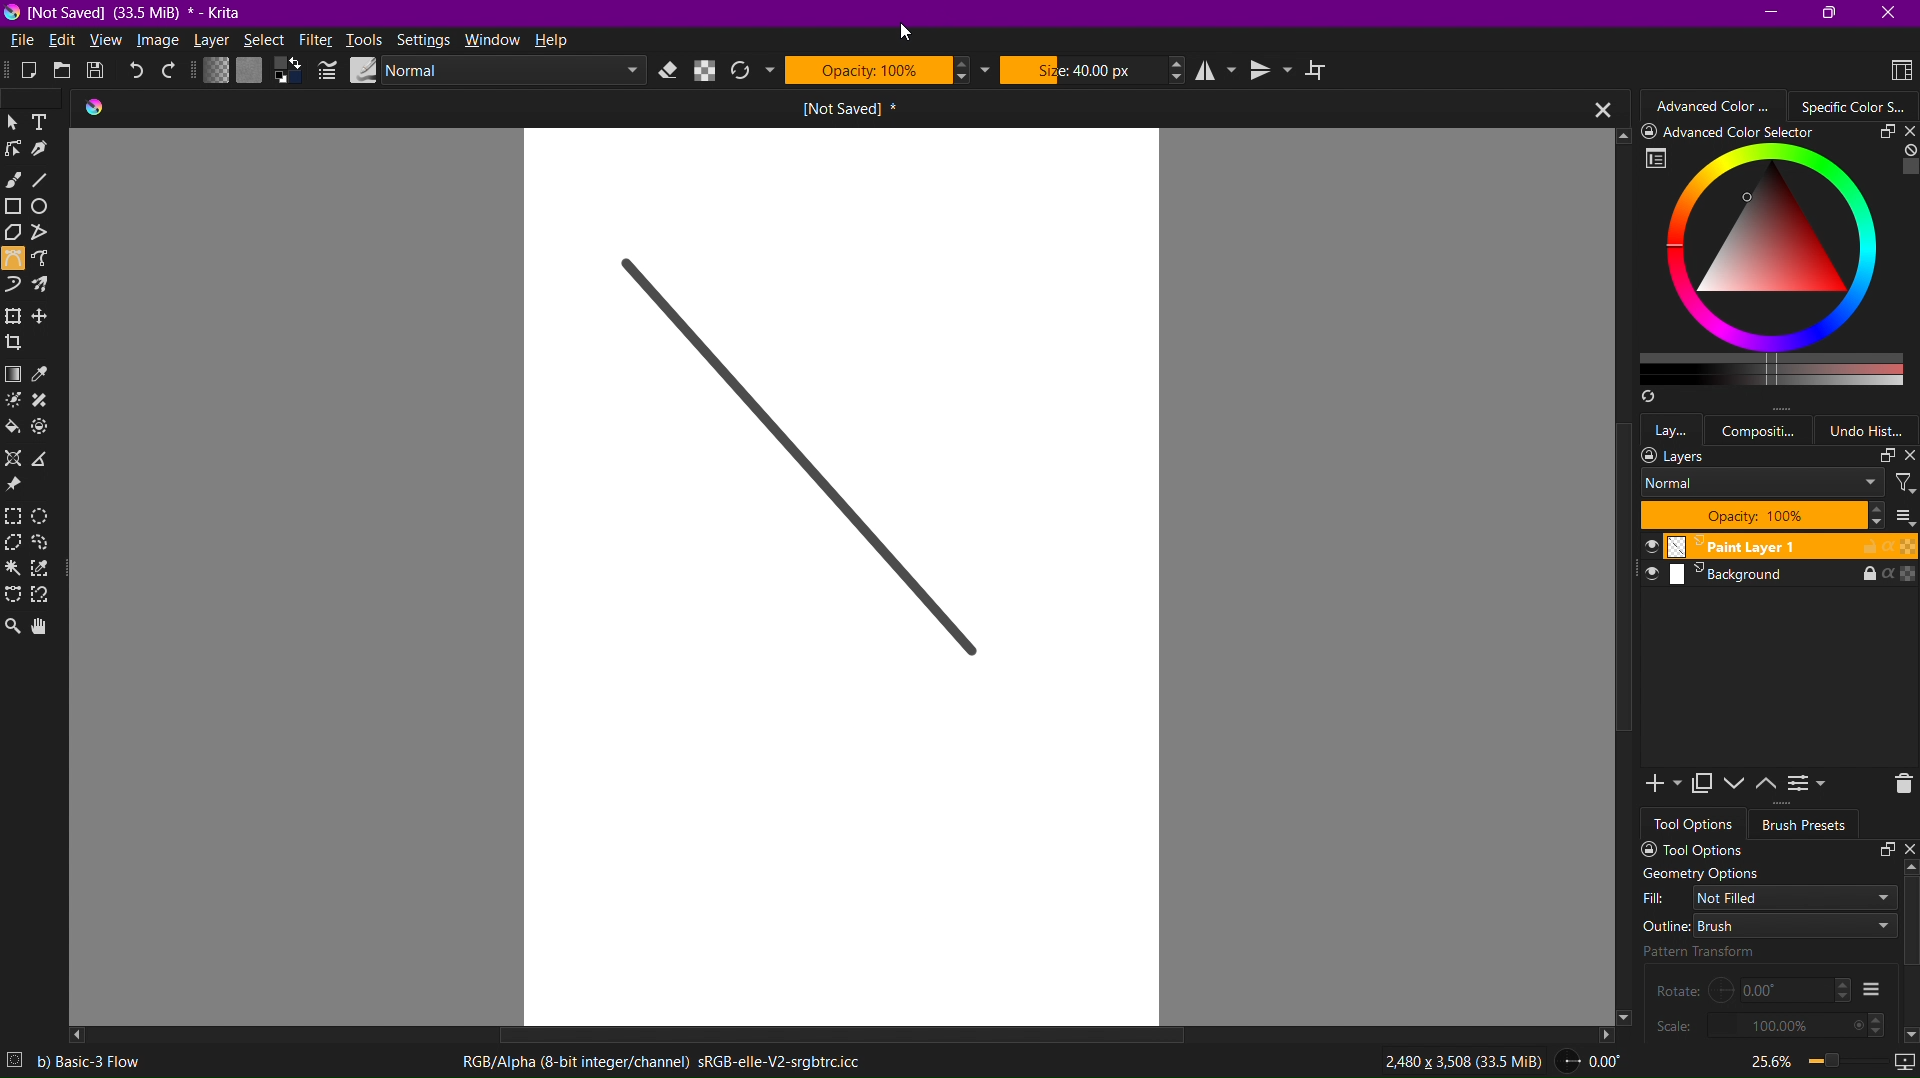 The width and height of the screenshot is (1920, 1078). Describe the element at coordinates (1772, 849) in the screenshot. I see `Tool Options` at that location.